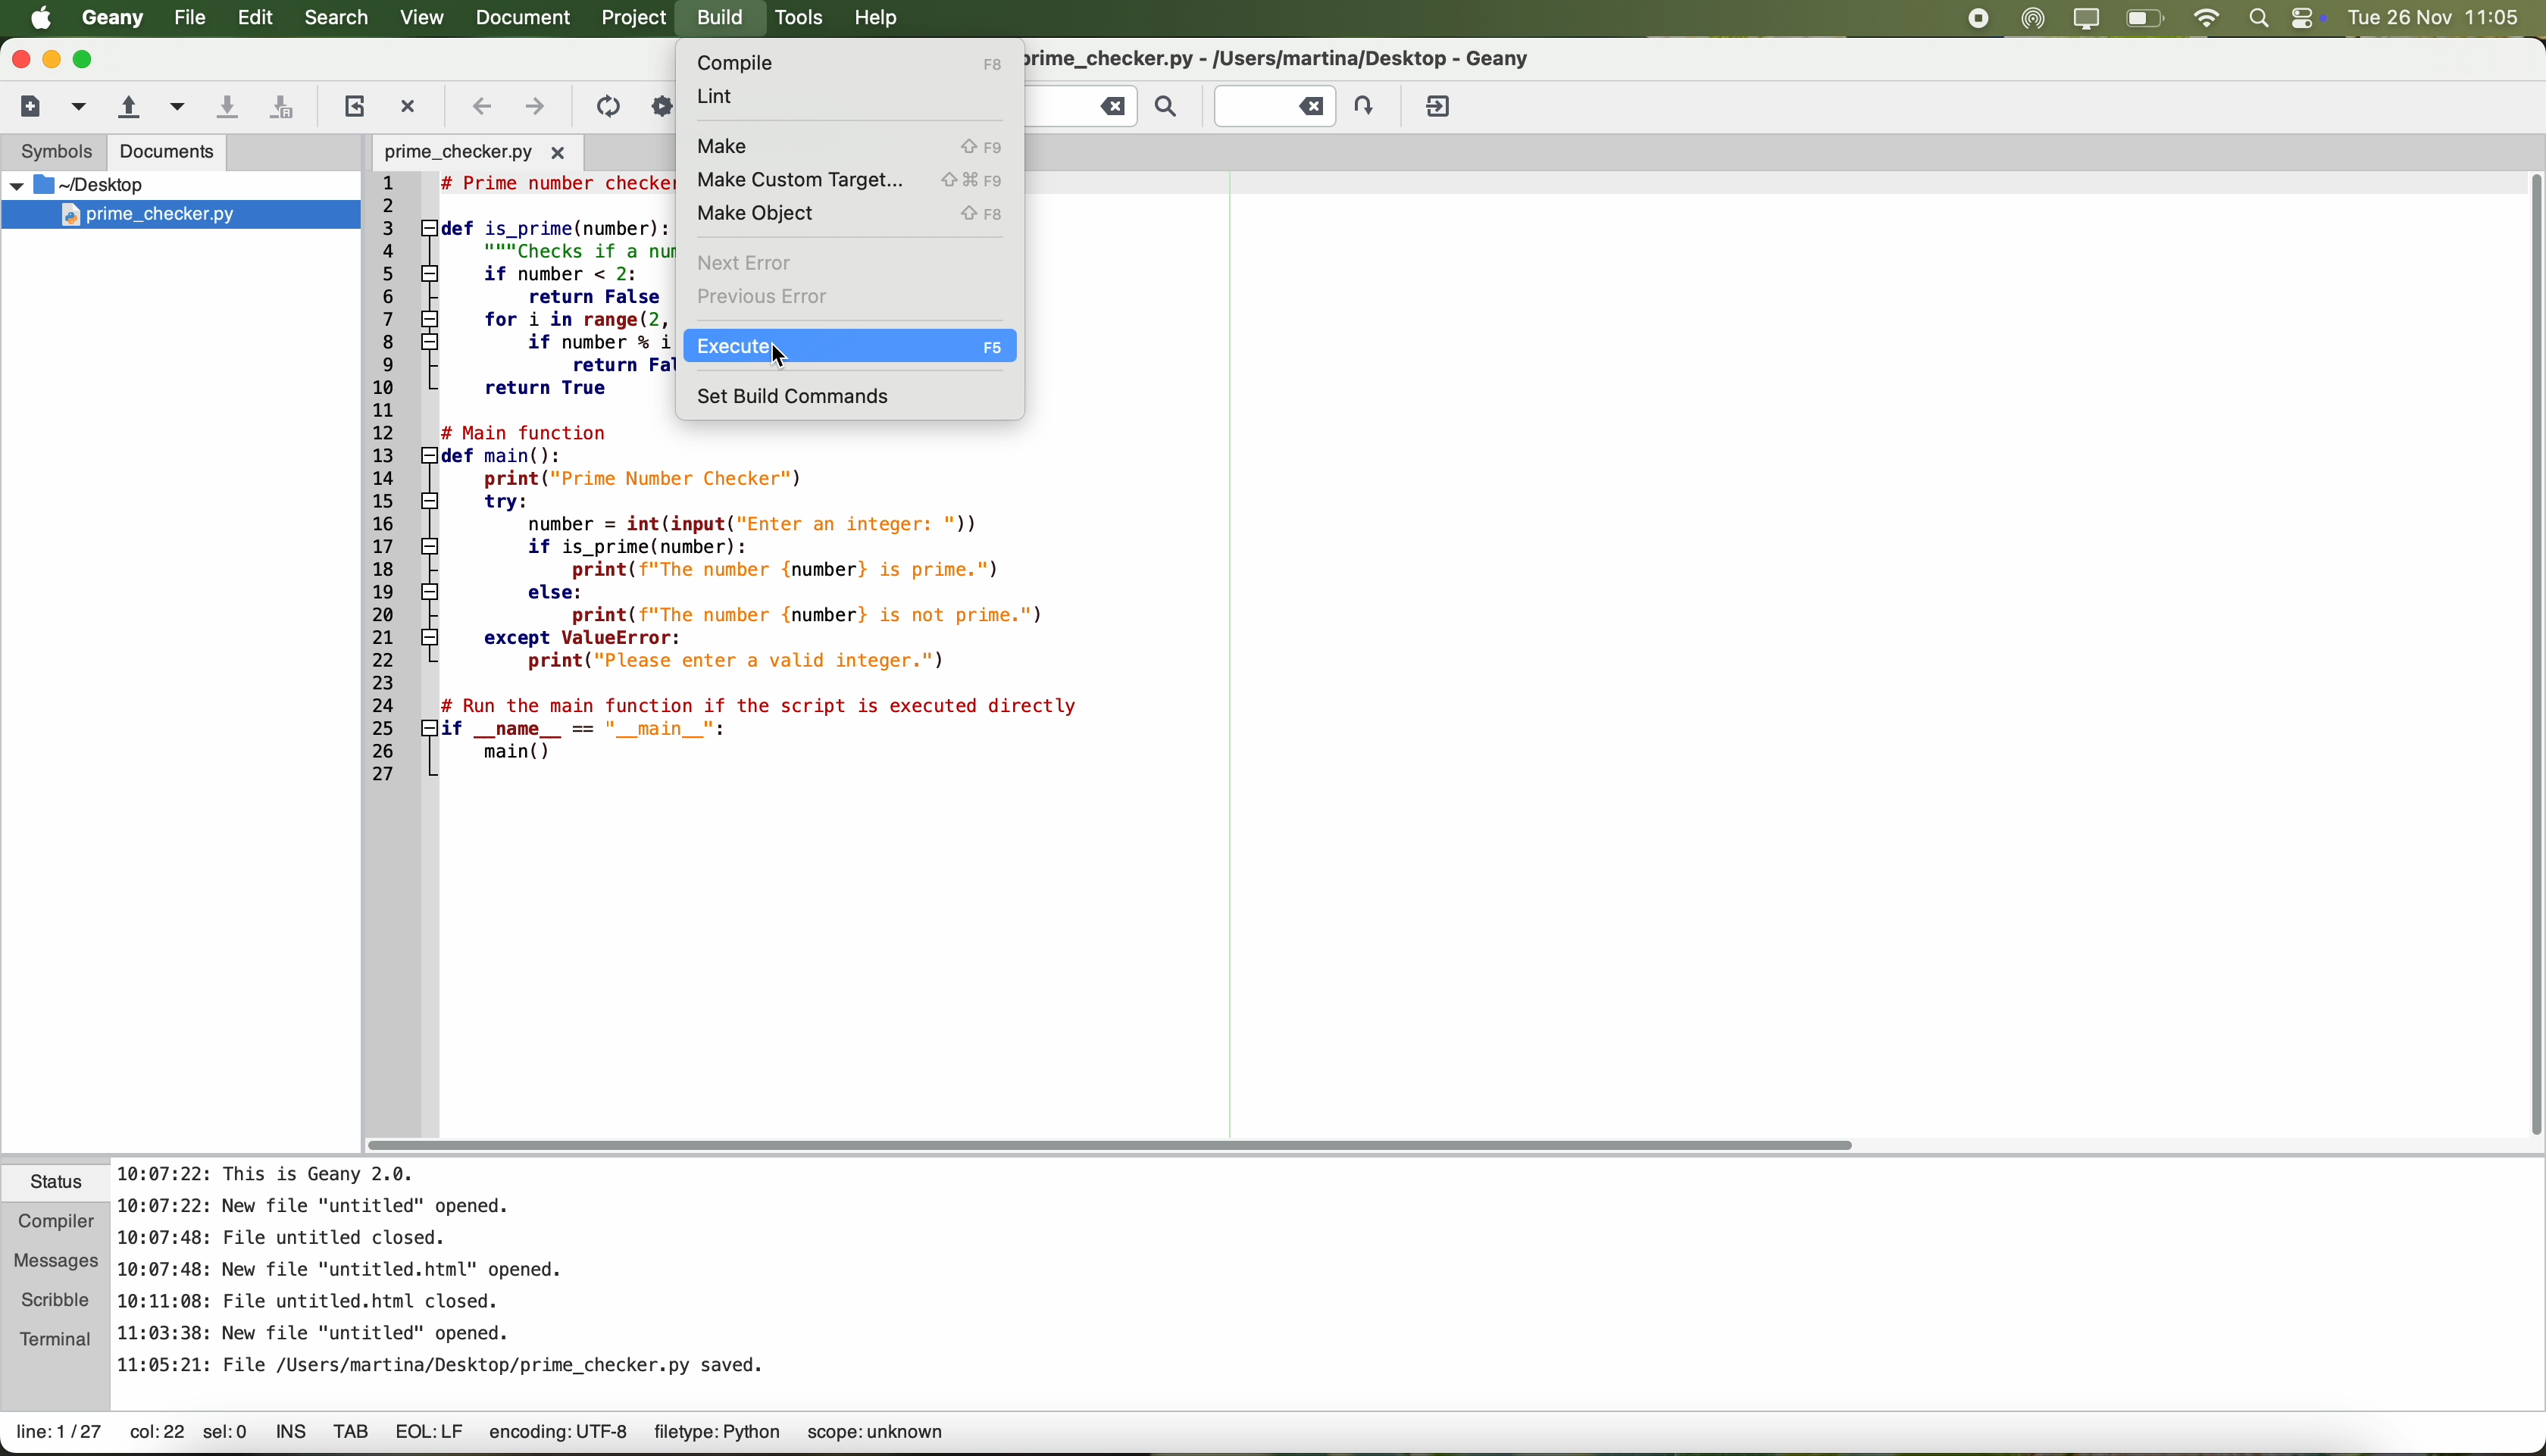 The image size is (2546, 1456). Describe the element at coordinates (287, 105) in the screenshot. I see `save all open files` at that location.